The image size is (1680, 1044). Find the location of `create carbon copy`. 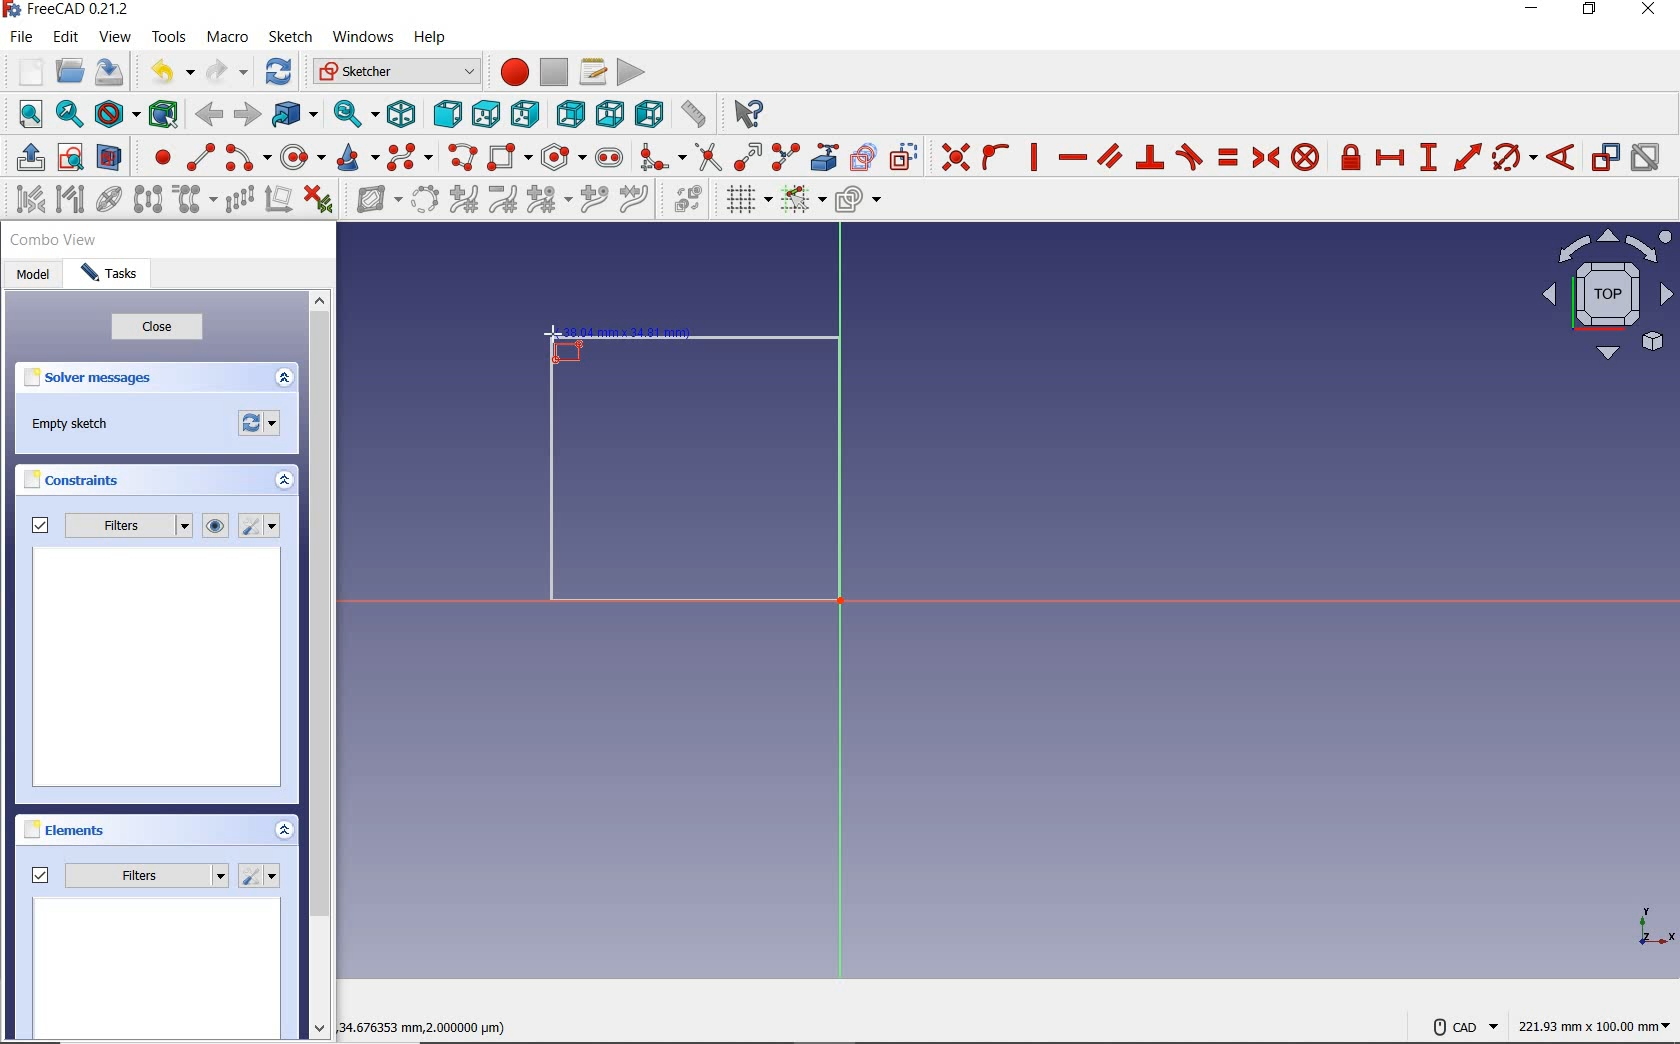

create carbon copy is located at coordinates (863, 157).